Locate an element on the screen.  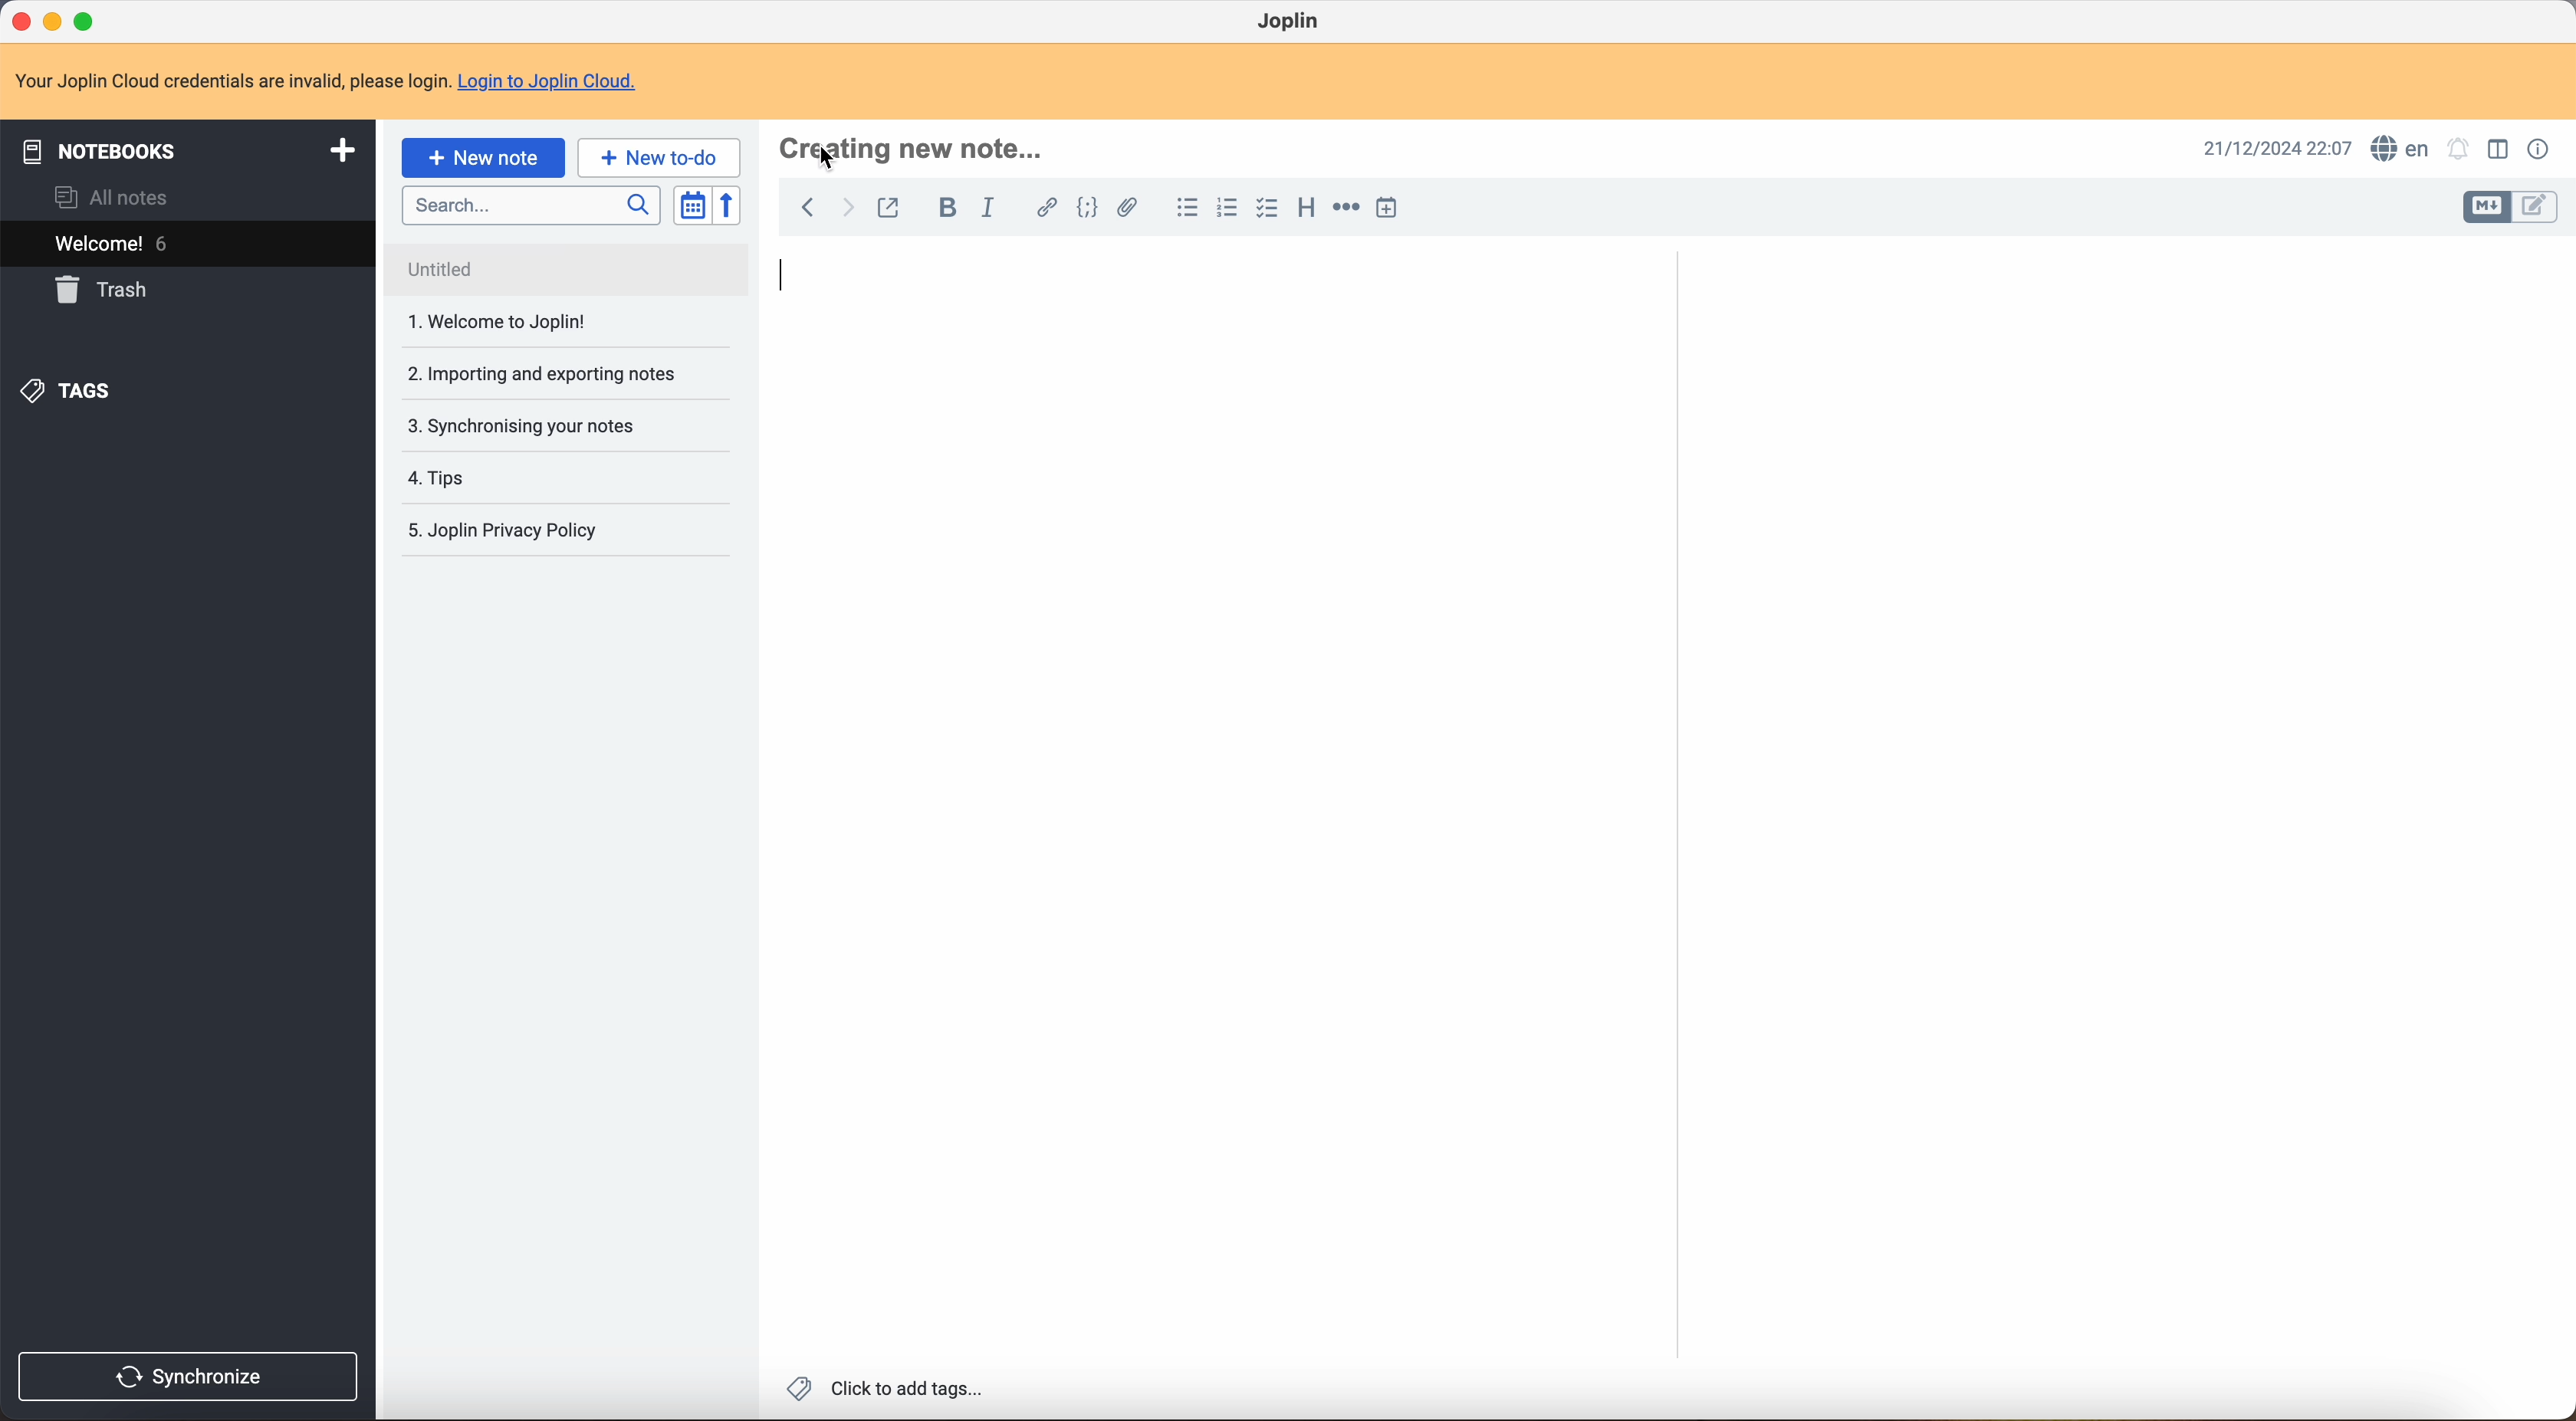
italic is located at coordinates (993, 210).